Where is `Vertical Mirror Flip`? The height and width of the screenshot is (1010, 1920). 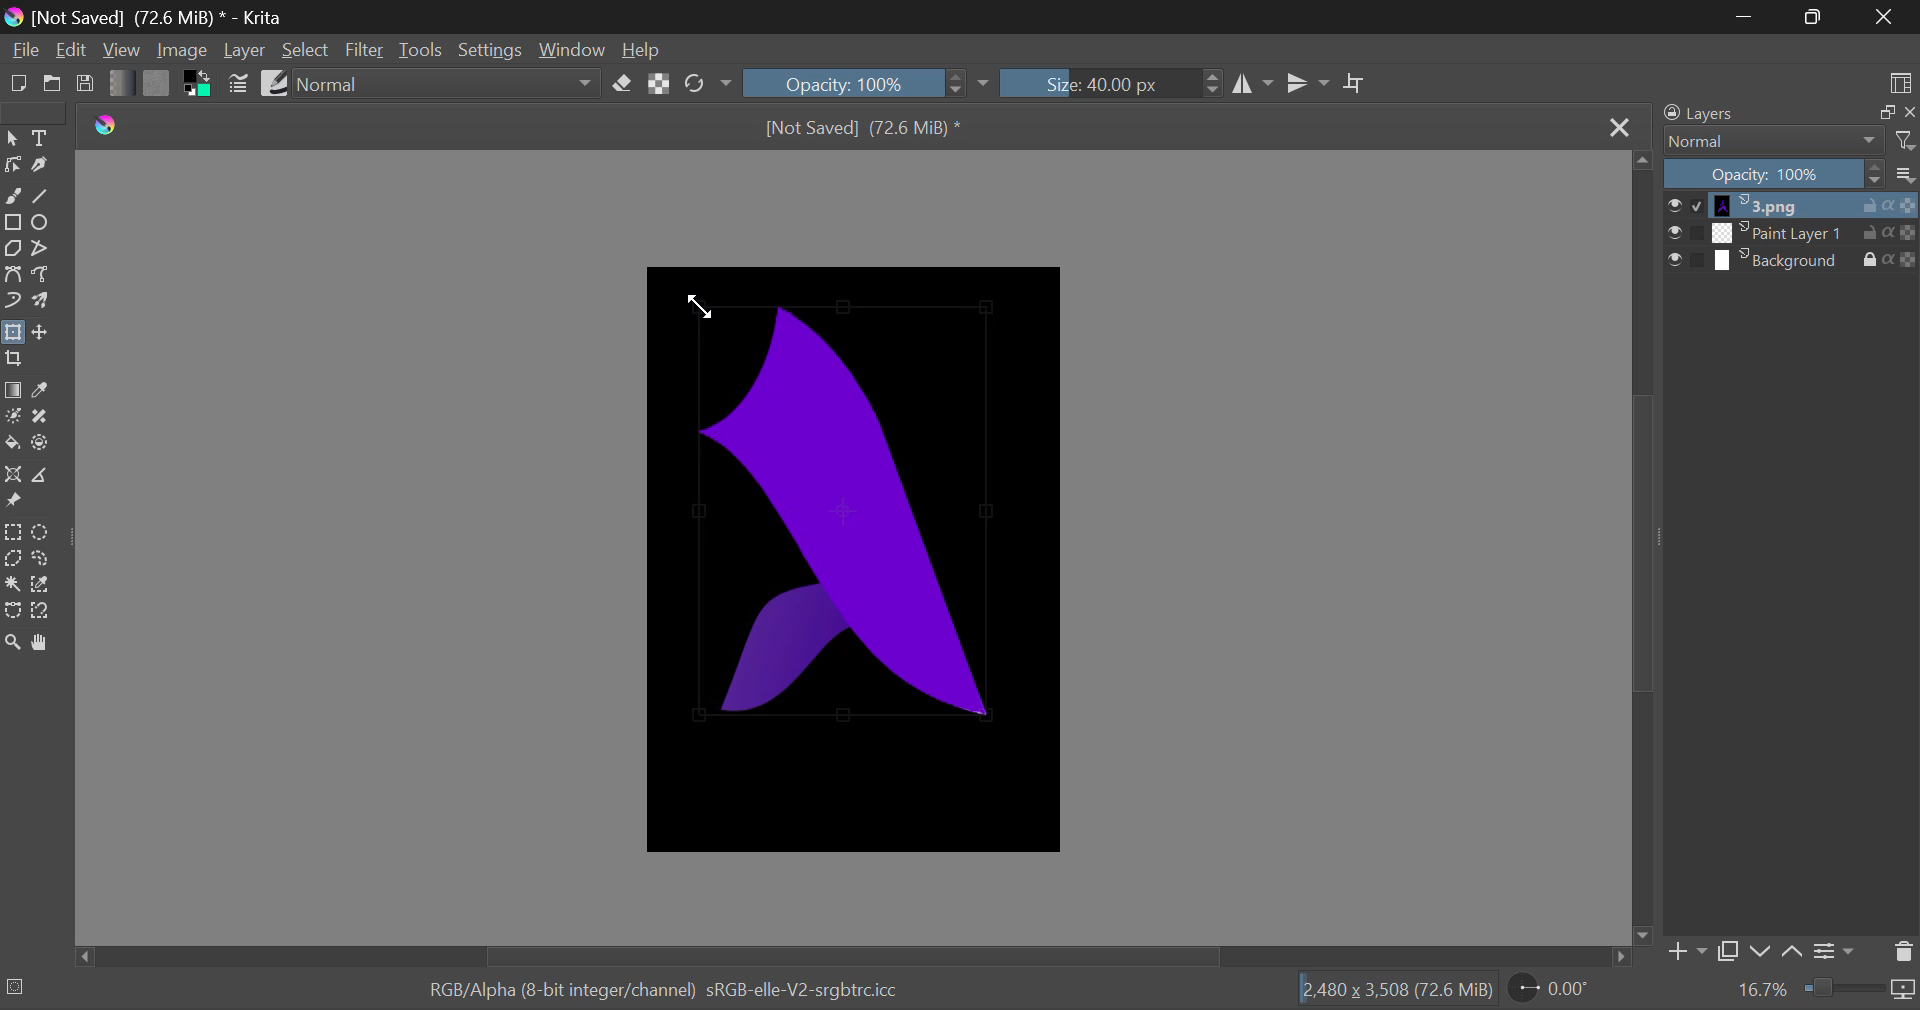 Vertical Mirror Flip is located at coordinates (1255, 84).